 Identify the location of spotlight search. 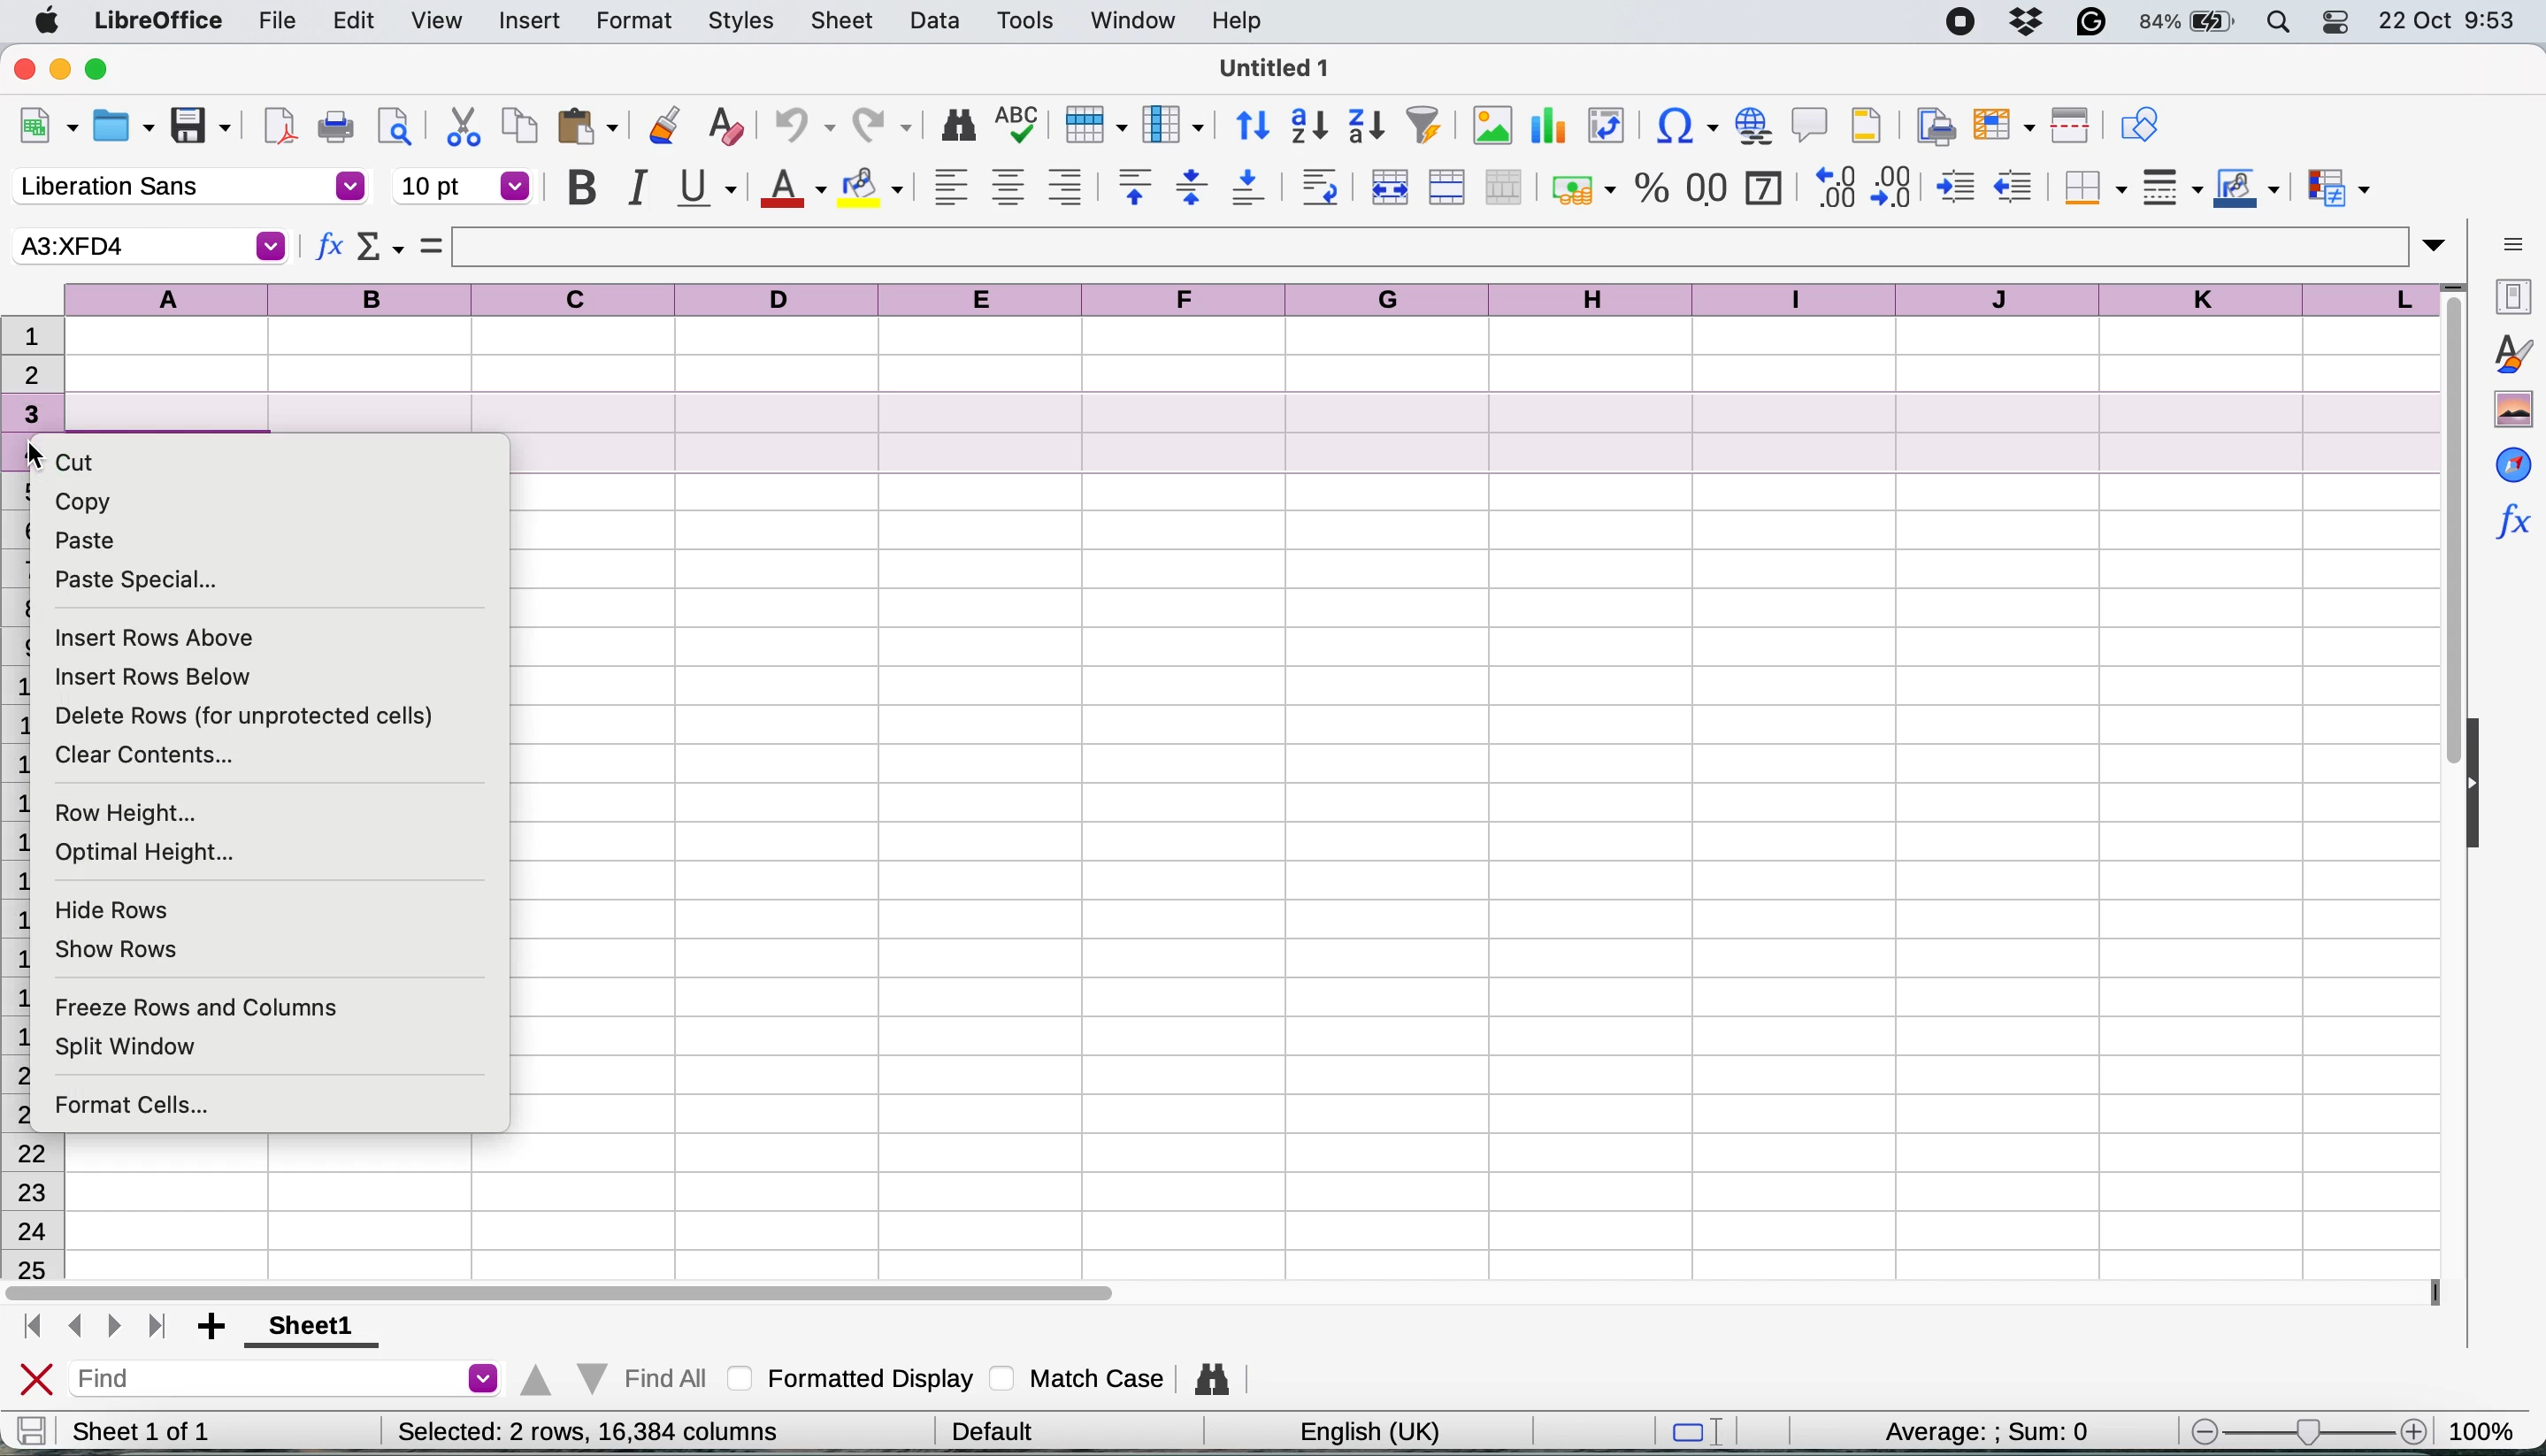
(2281, 23).